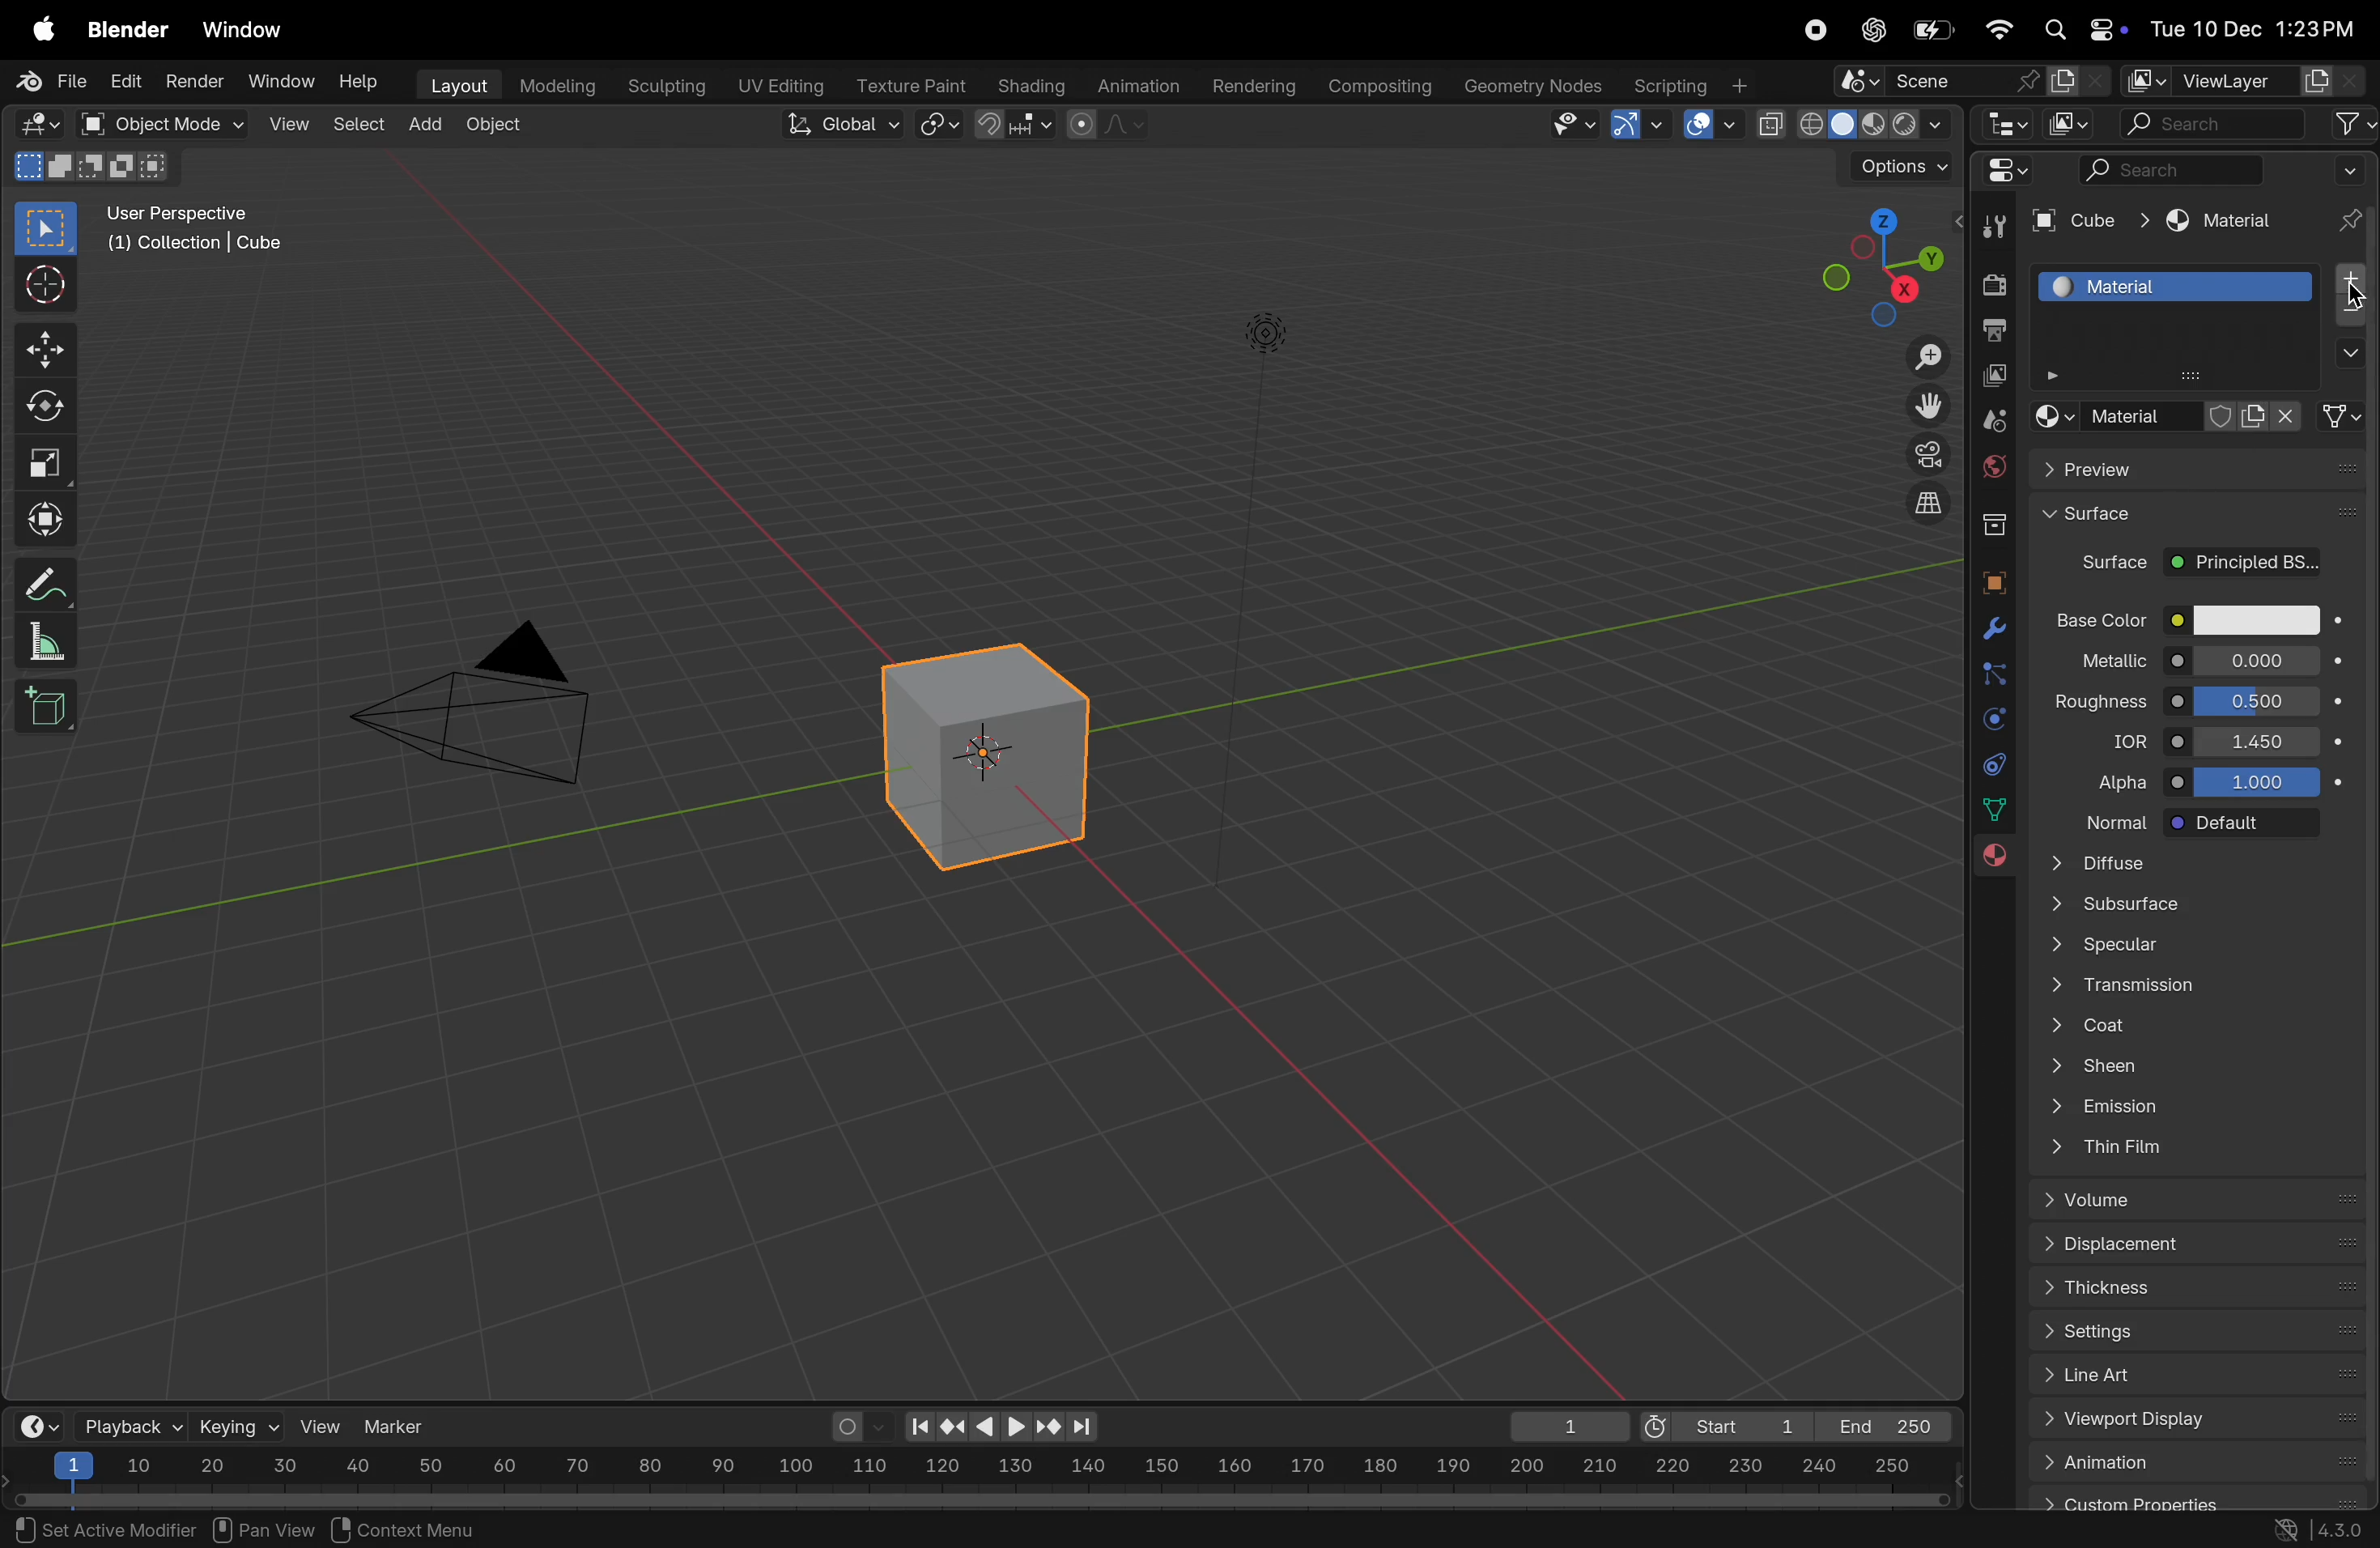 This screenshot has width=2380, height=1548. Describe the element at coordinates (41, 516) in the screenshot. I see `transform` at that location.